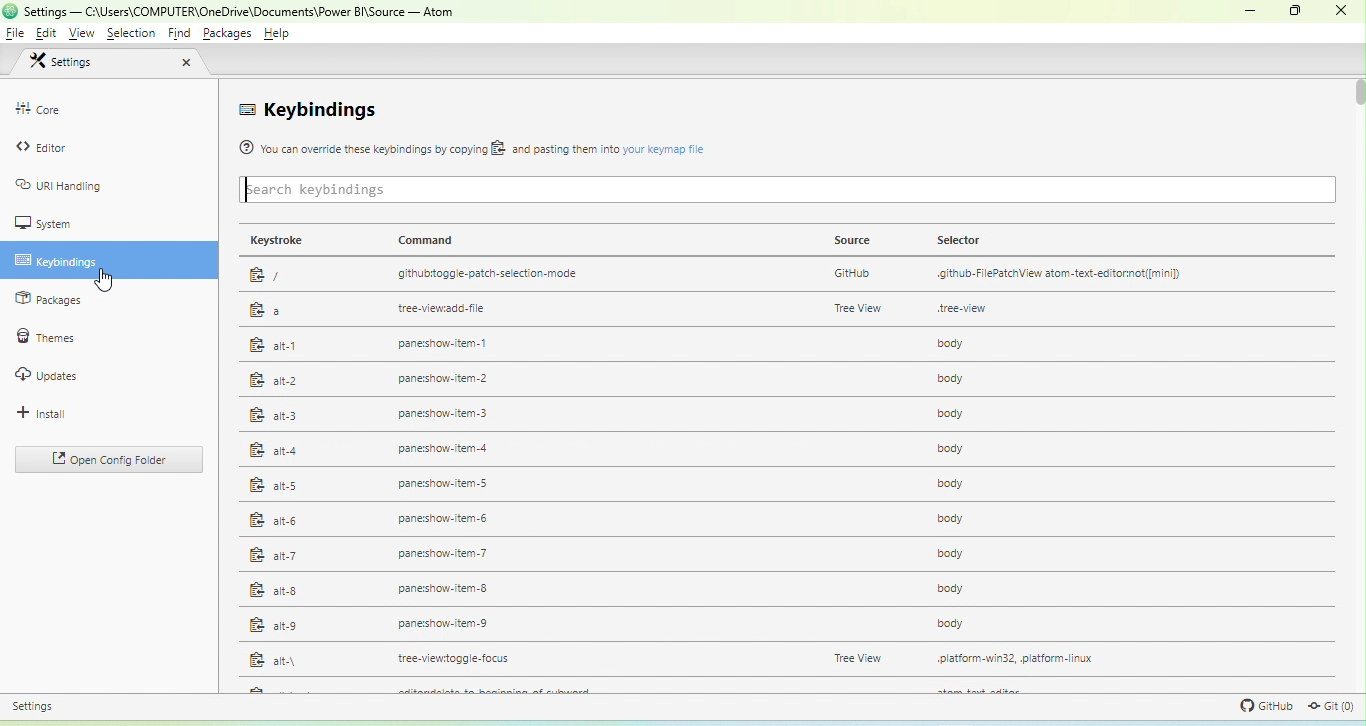 This screenshot has width=1366, height=726. Describe the element at coordinates (60, 184) in the screenshot. I see `uri handling` at that location.